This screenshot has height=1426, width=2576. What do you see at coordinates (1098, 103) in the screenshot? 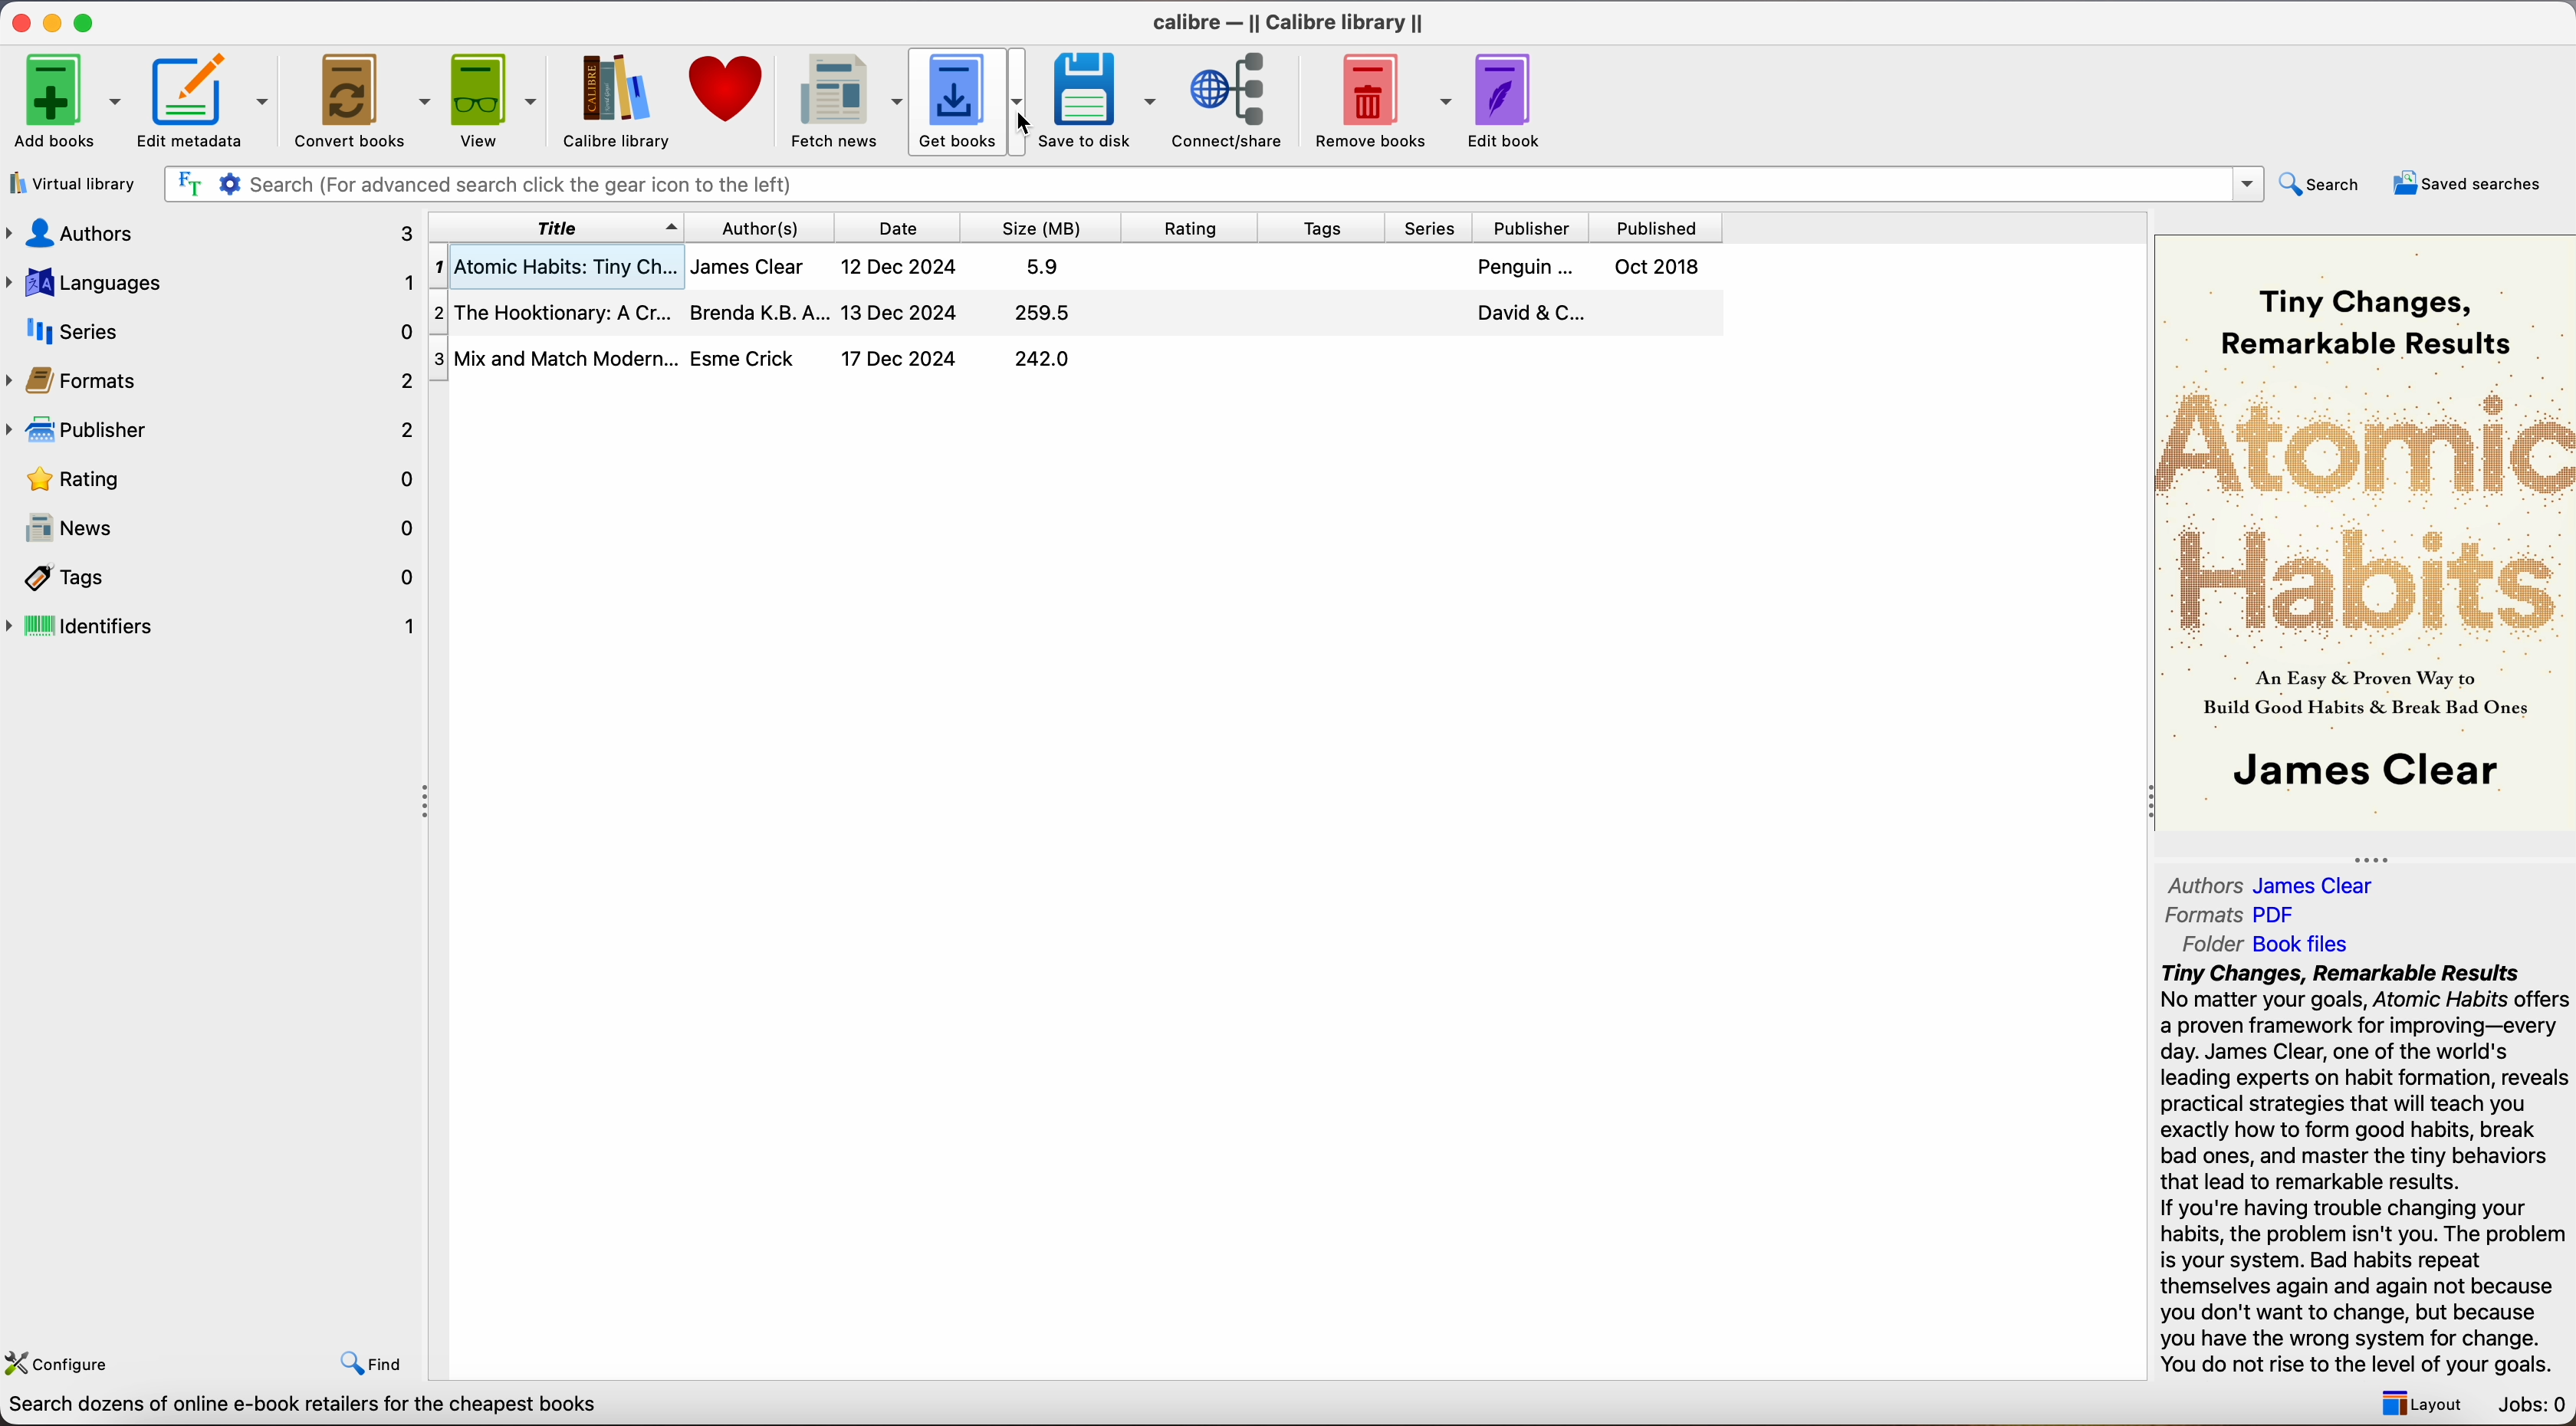
I see `save to disk` at bounding box center [1098, 103].